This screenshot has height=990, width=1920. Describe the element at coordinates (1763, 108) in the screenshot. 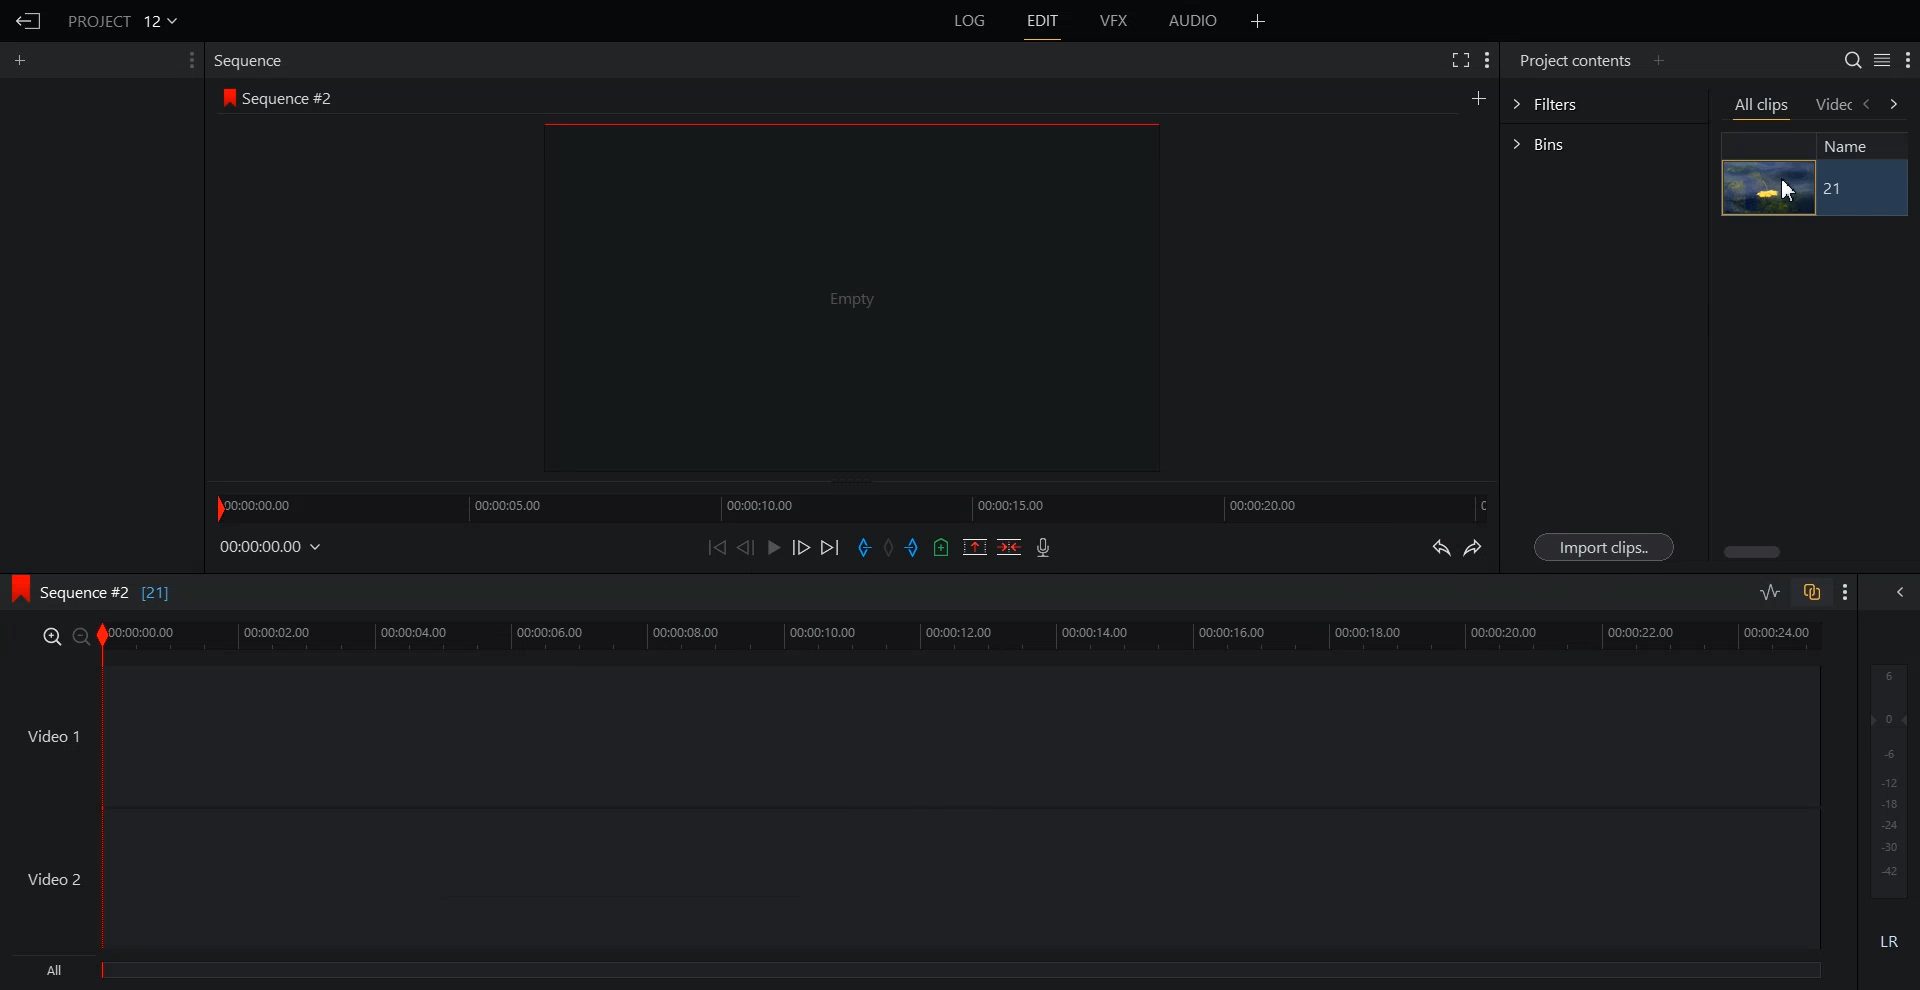

I see `All clips` at that location.